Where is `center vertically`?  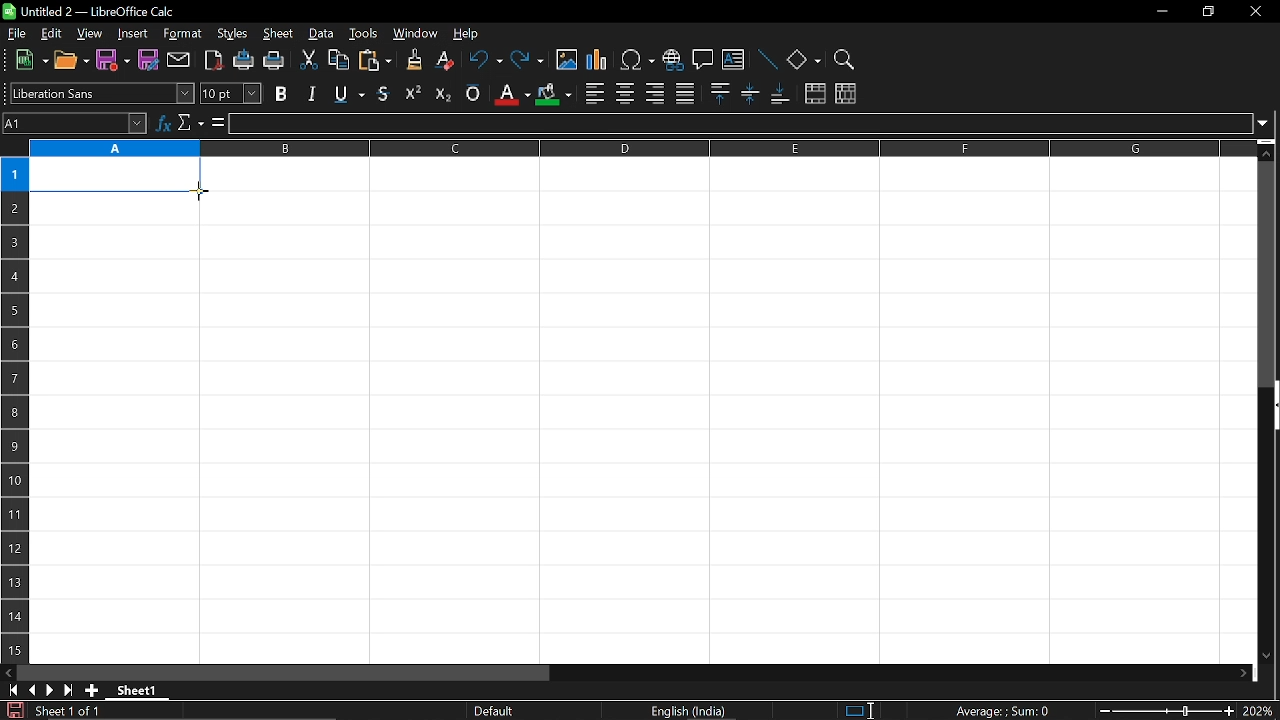
center vertically is located at coordinates (750, 95).